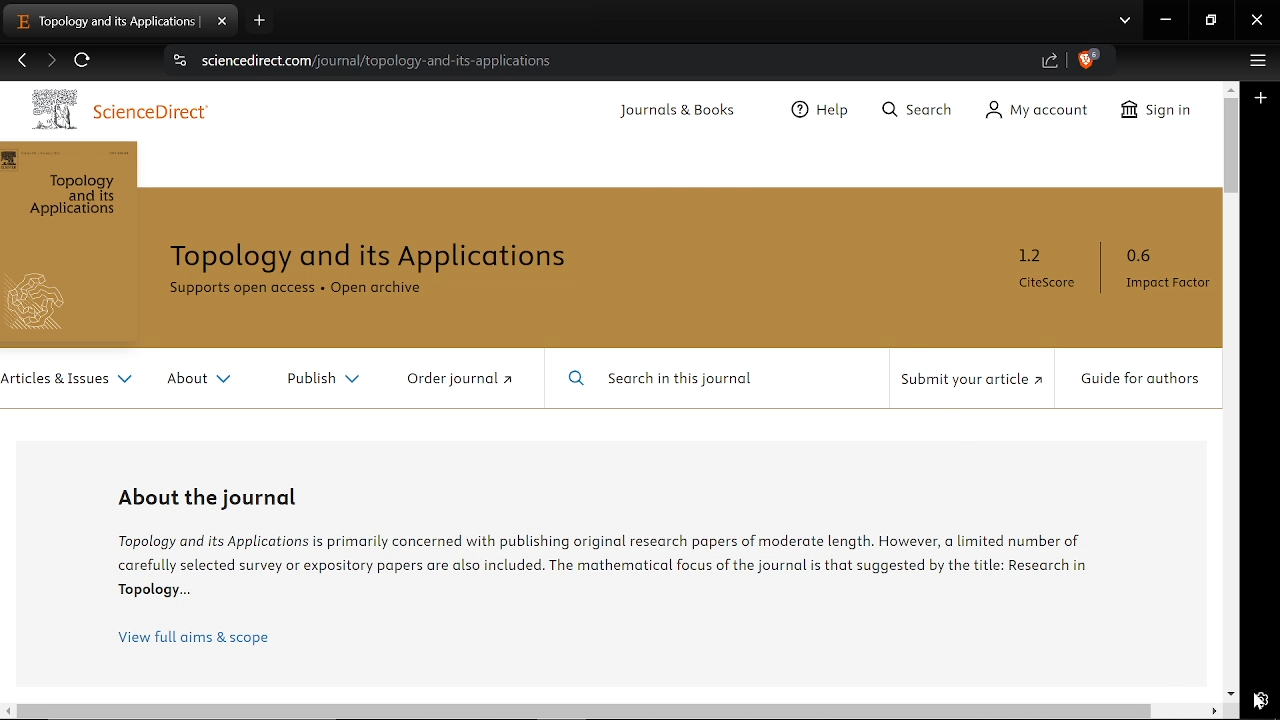 This screenshot has width=1280, height=720. Describe the element at coordinates (1050, 62) in the screenshot. I see `Share link` at that location.